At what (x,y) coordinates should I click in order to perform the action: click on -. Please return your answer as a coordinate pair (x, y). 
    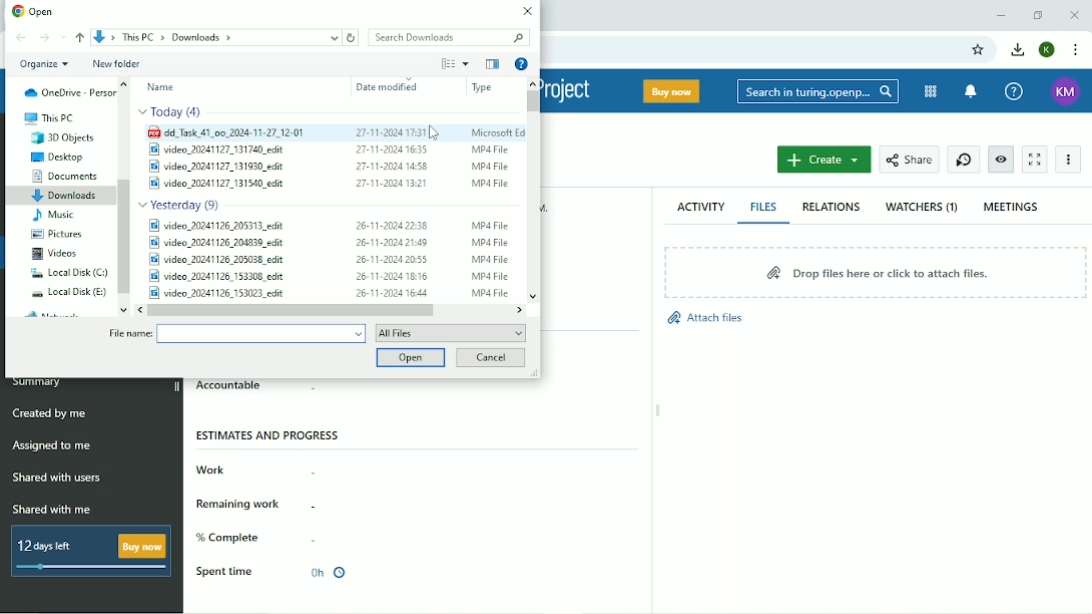
    Looking at the image, I should click on (324, 505).